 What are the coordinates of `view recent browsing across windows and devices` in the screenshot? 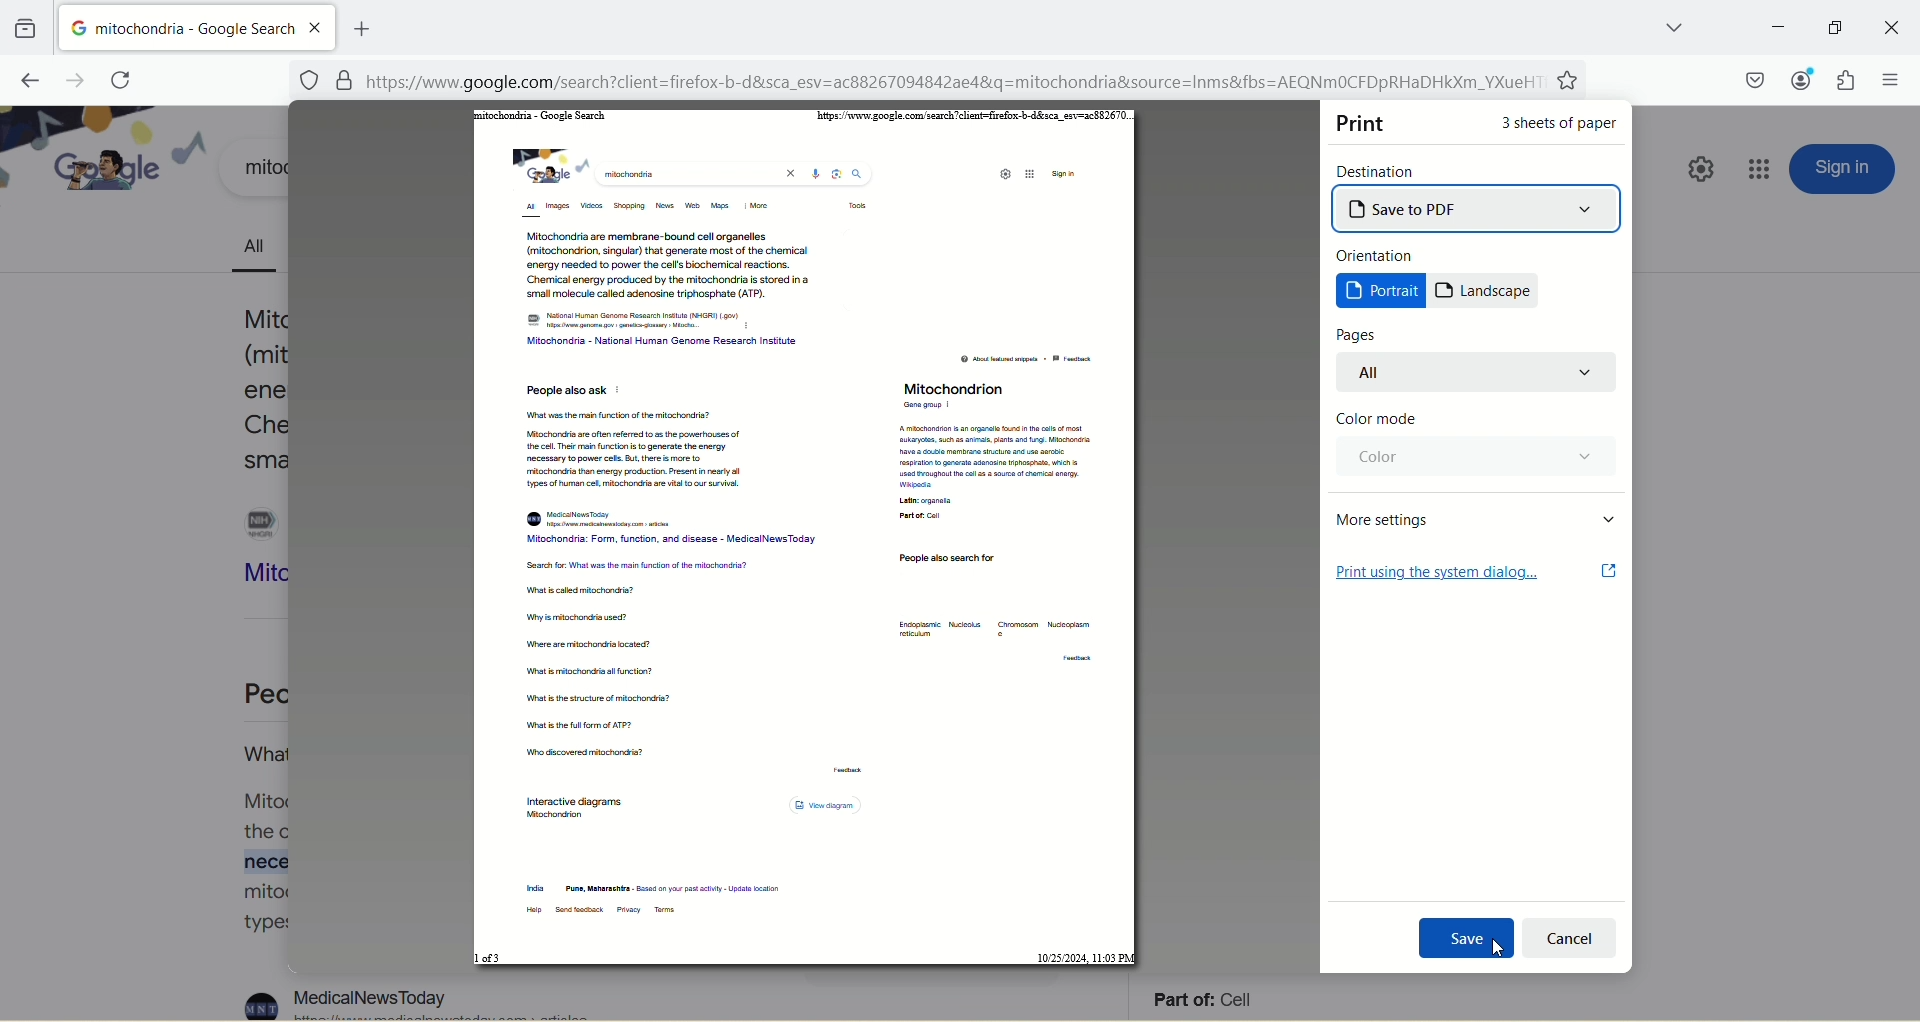 It's located at (26, 28).